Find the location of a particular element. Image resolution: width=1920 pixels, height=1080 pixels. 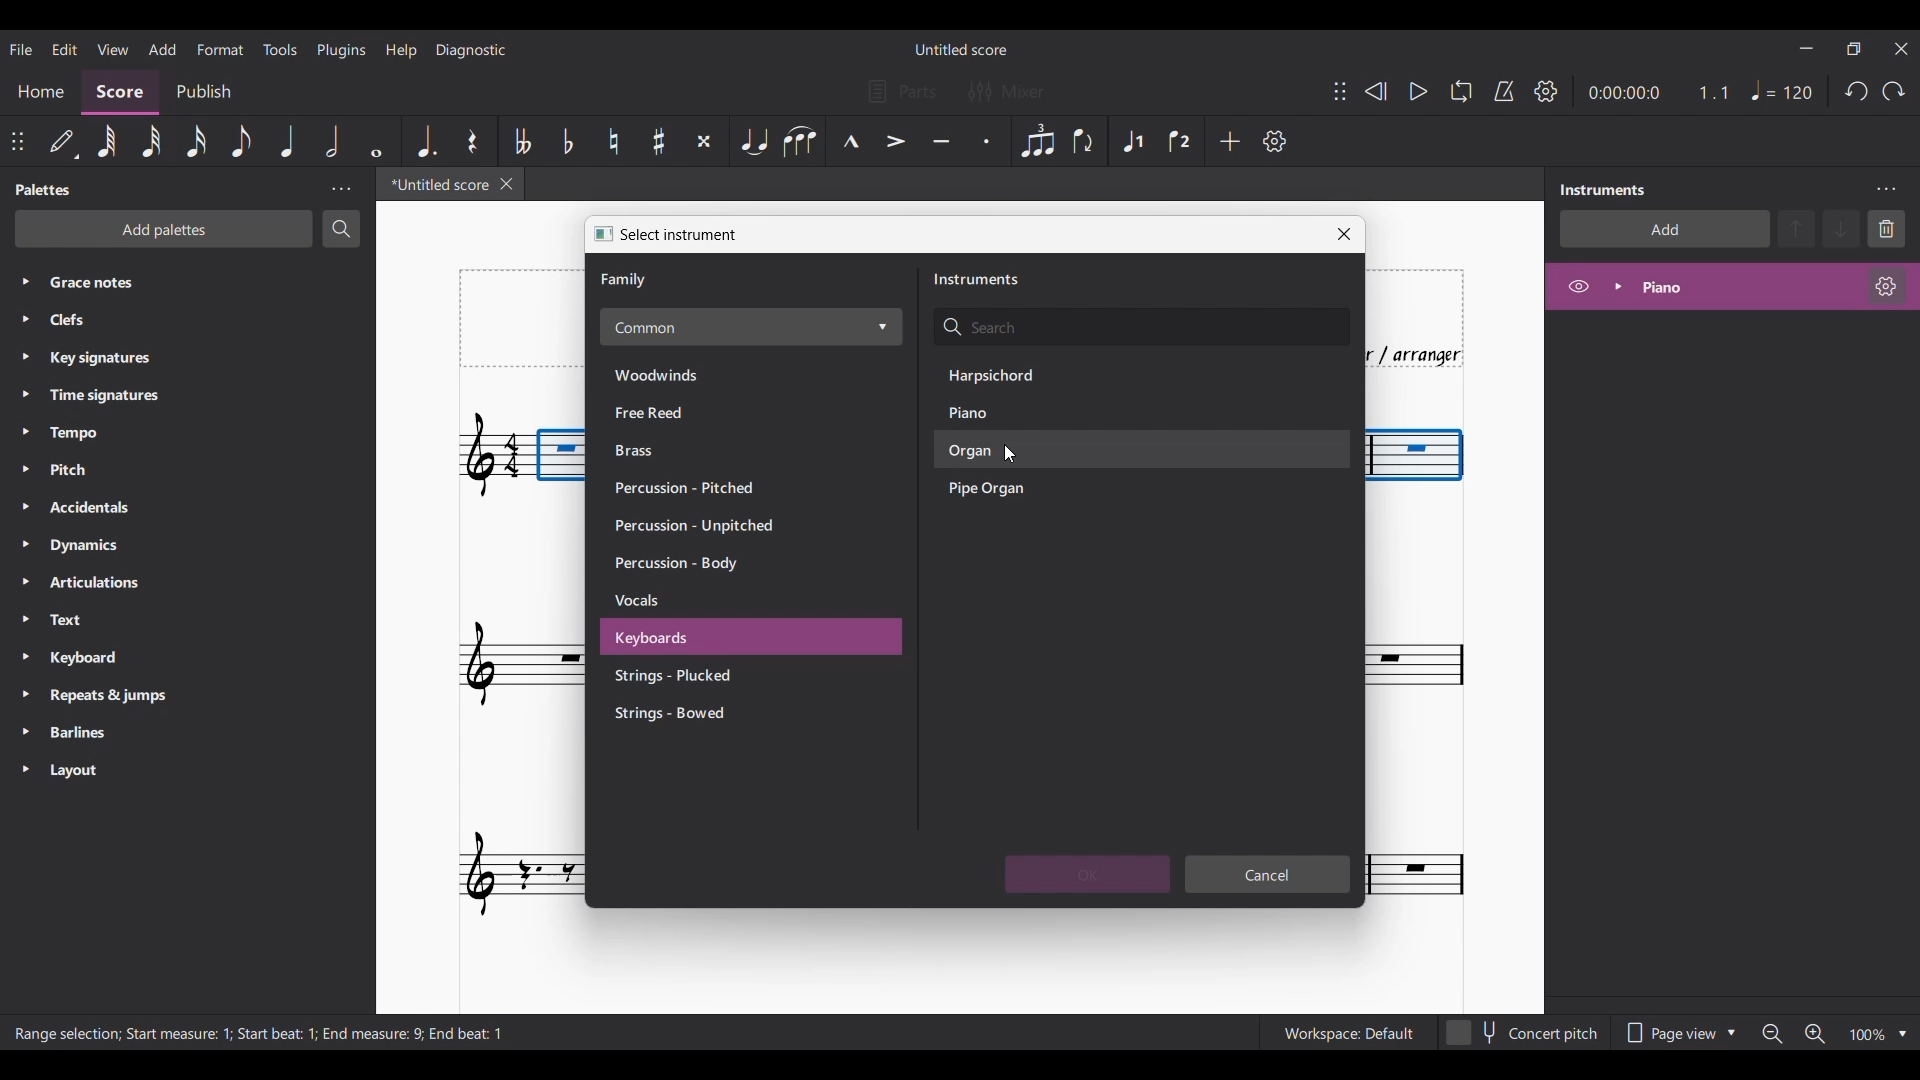

Add instrument is located at coordinates (1665, 229).